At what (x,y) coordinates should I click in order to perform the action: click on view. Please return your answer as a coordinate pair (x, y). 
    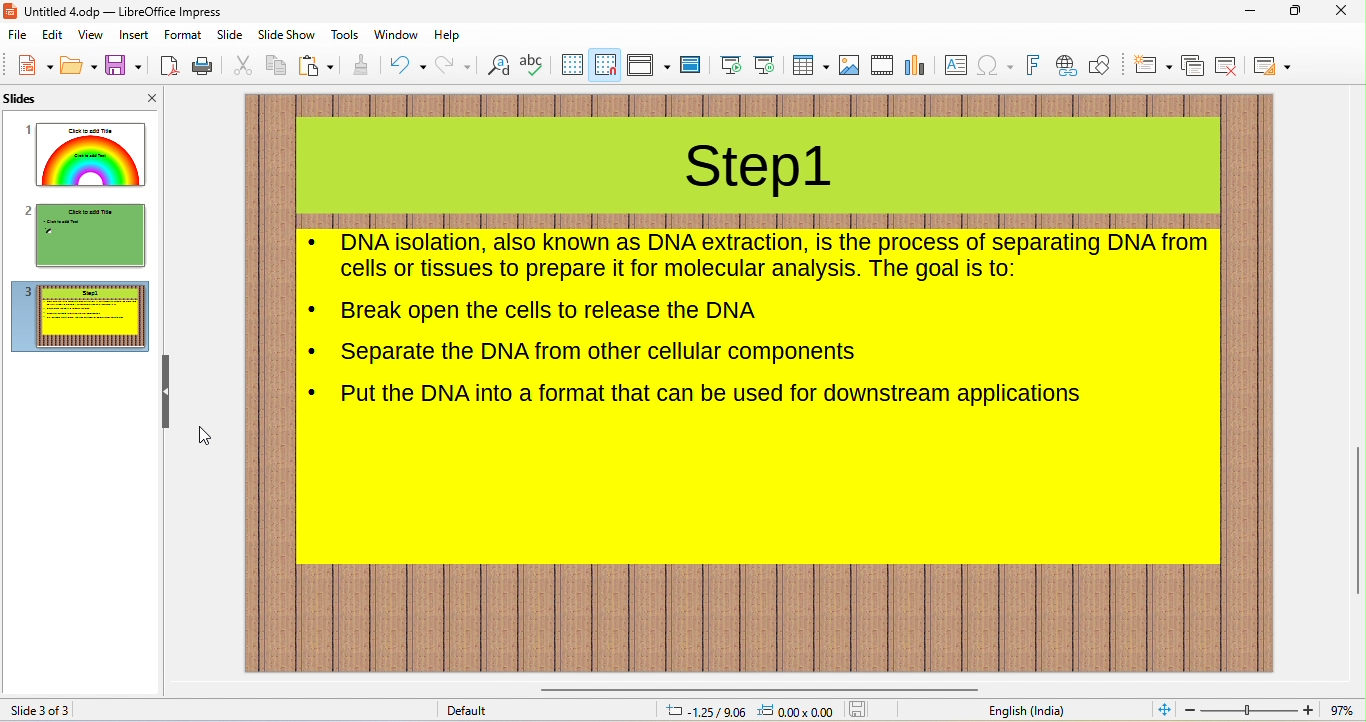
    Looking at the image, I should click on (90, 35).